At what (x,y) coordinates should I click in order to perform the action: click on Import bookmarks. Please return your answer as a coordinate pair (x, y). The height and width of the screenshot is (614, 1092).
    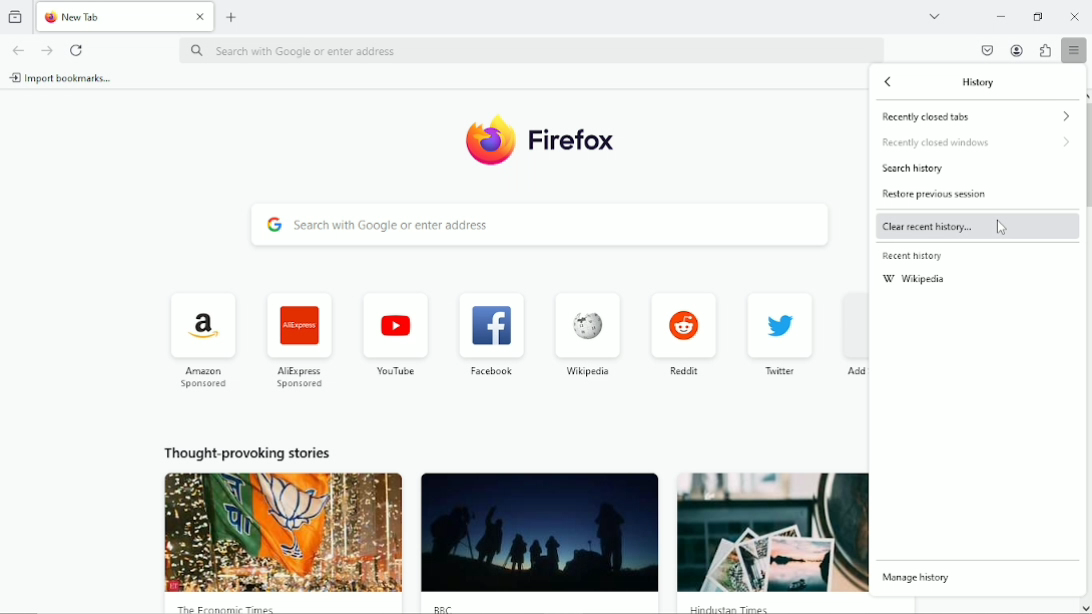
    Looking at the image, I should click on (63, 78).